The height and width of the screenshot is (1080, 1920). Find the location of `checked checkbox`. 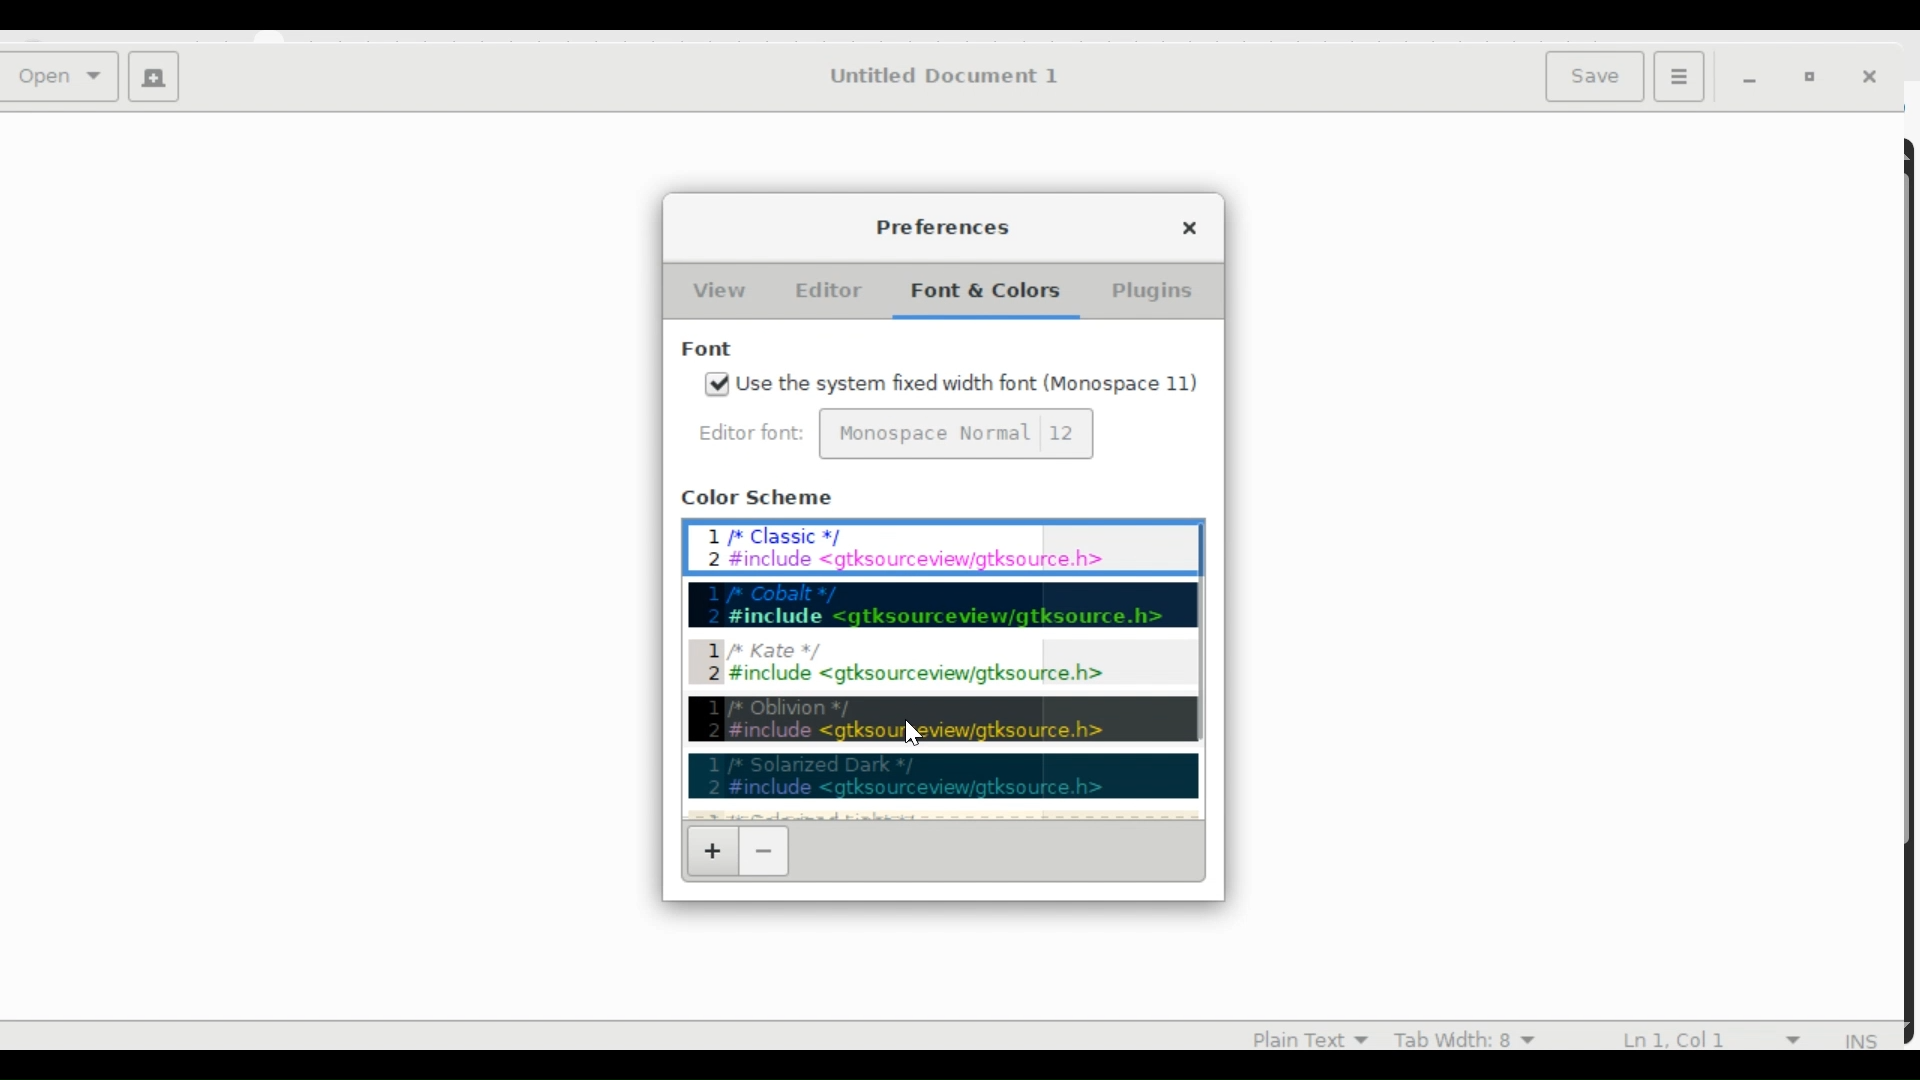

checked checkbox is located at coordinates (718, 384).